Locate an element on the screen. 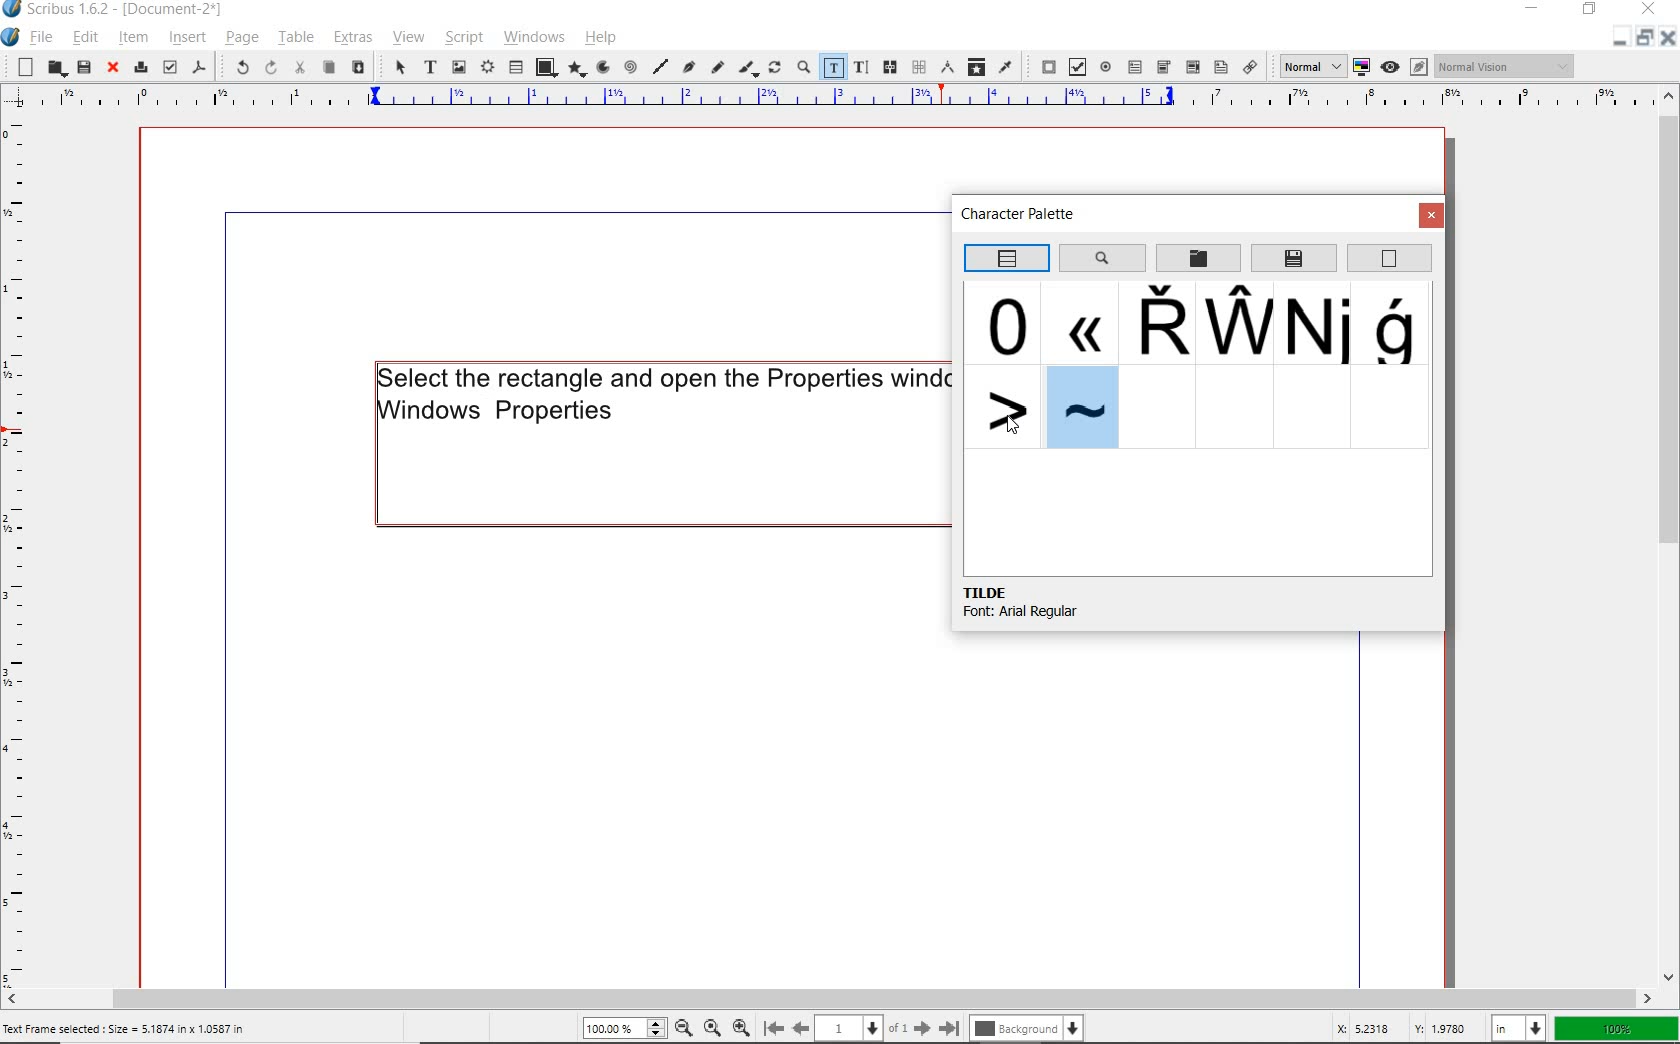  rotate item is located at coordinates (774, 69).